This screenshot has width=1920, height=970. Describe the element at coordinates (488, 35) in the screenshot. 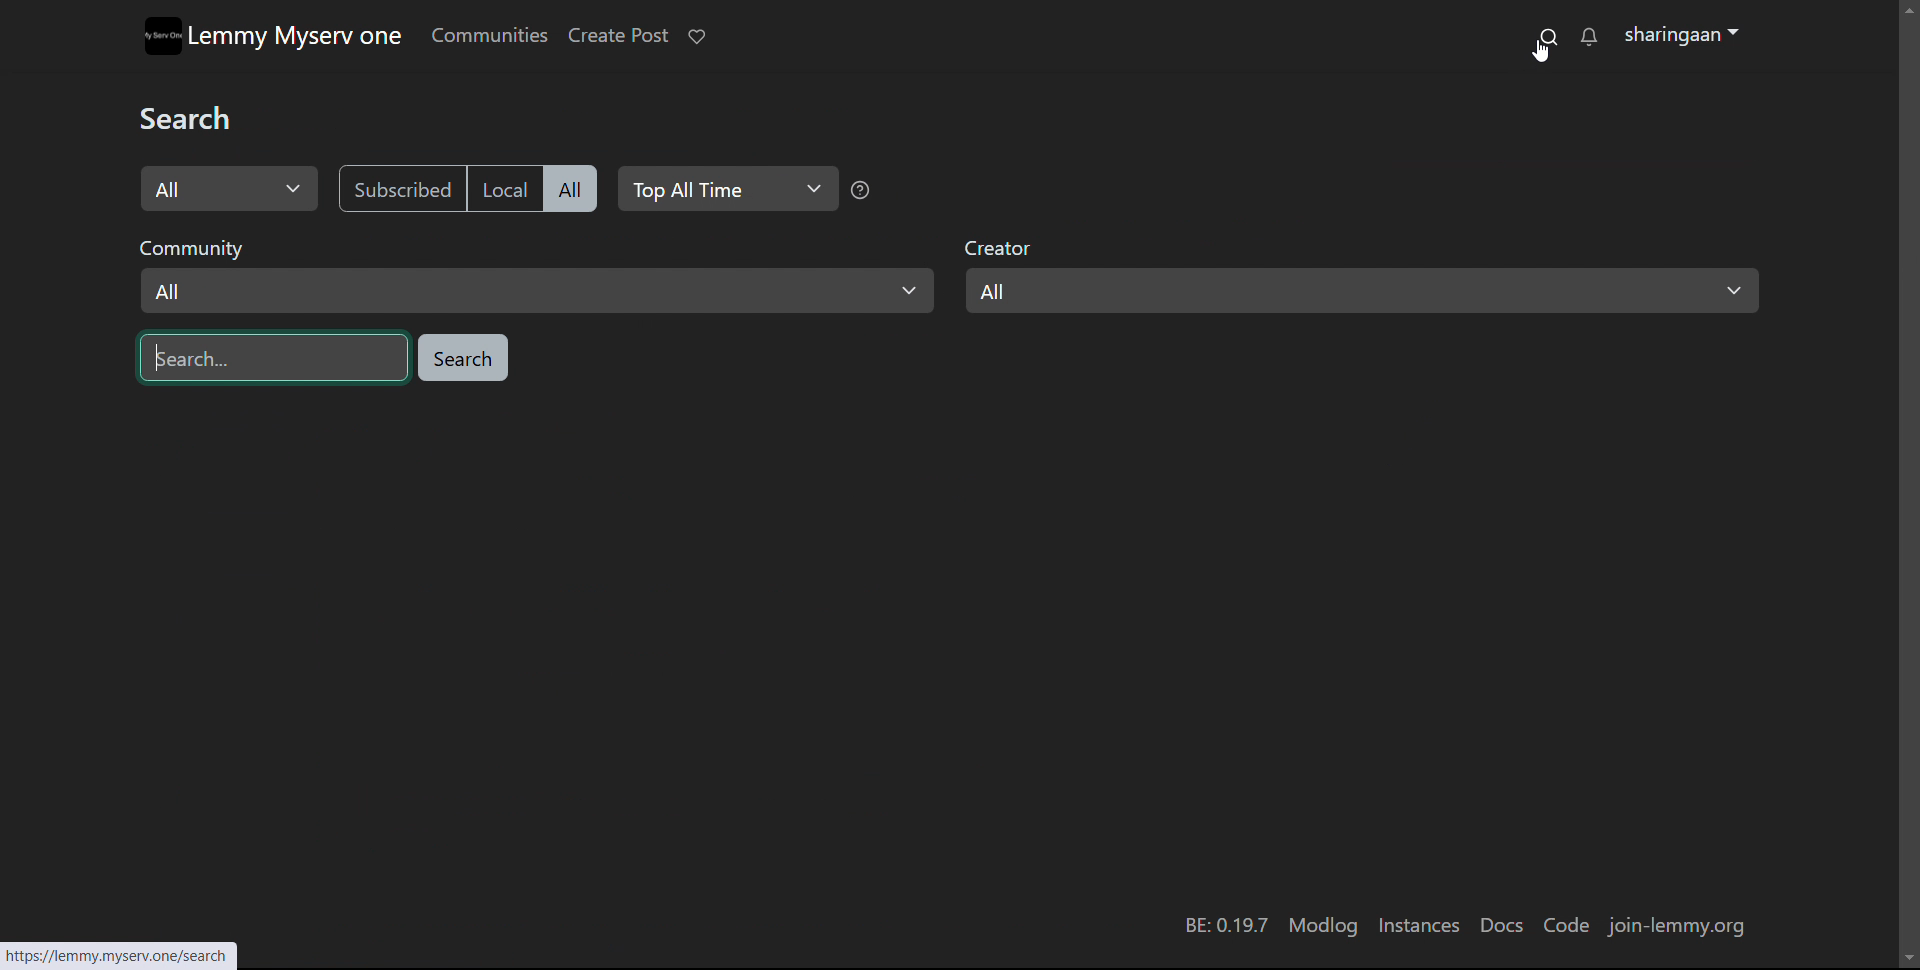

I see `communities` at that location.